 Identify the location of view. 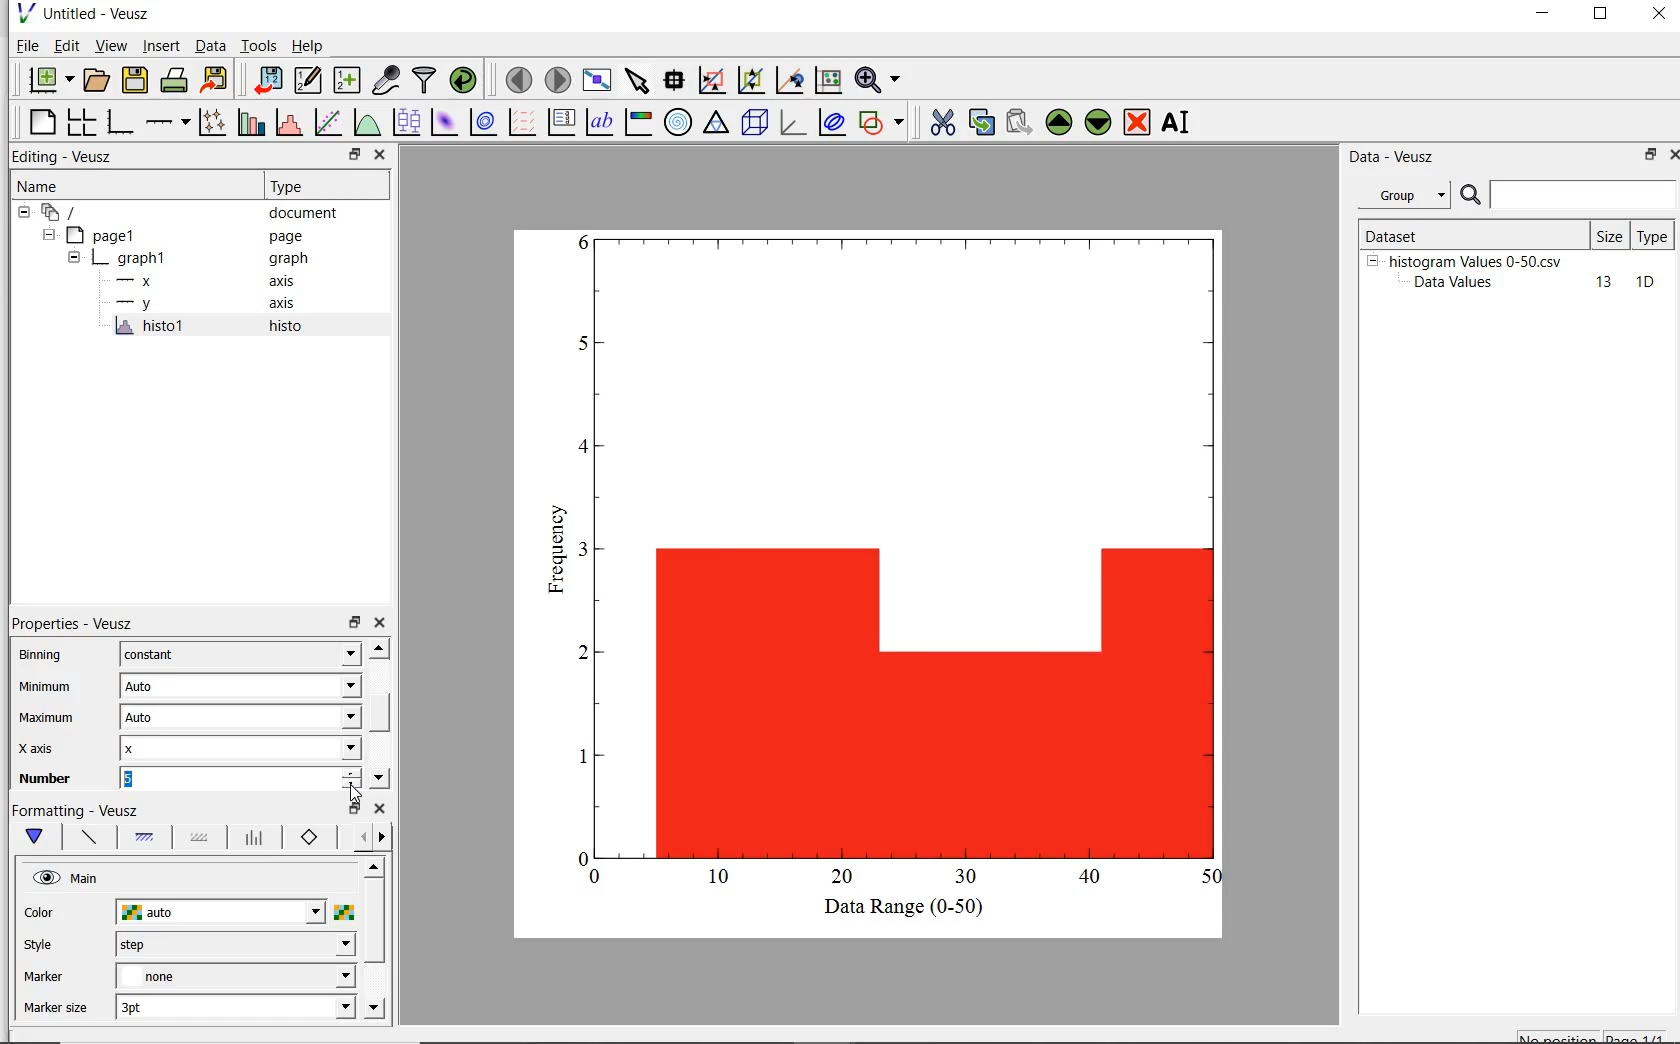
(114, 45).